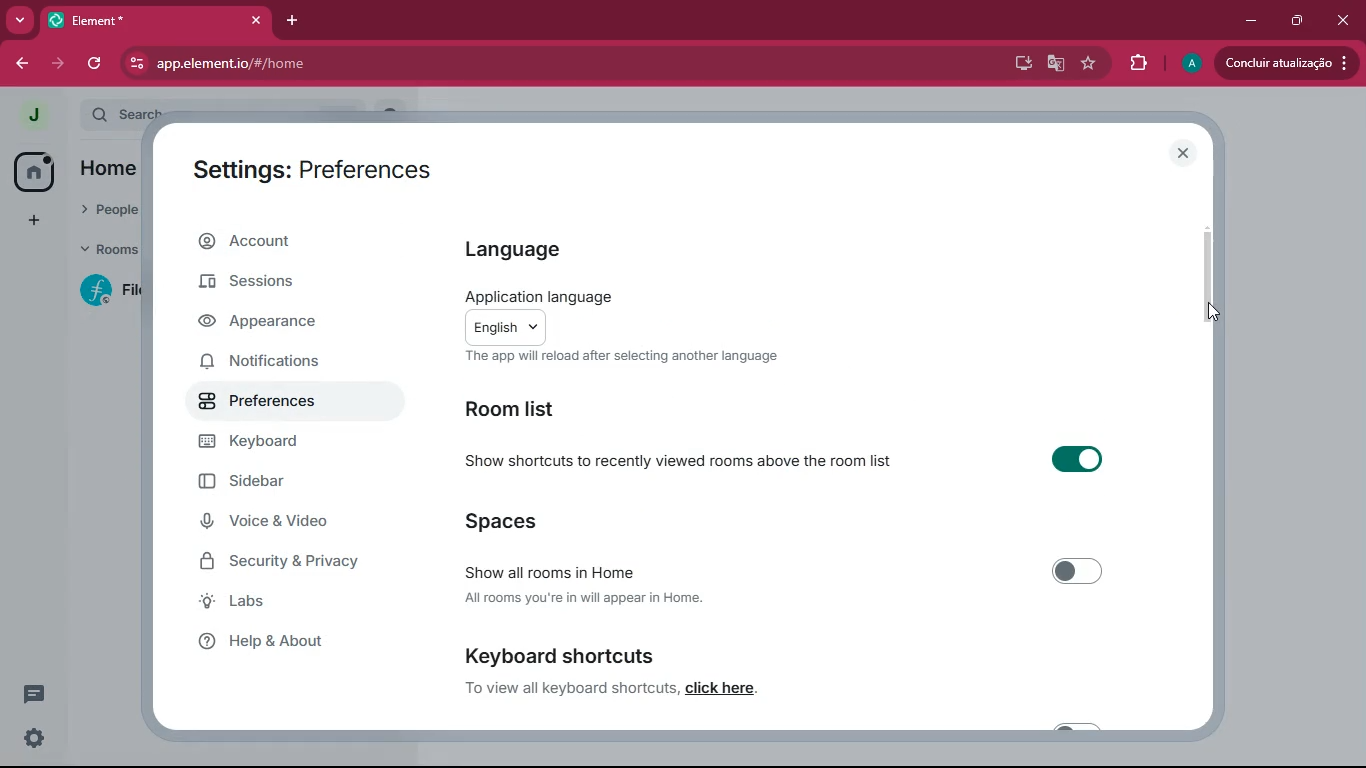  What do you see at coordinates (799, 464) in the screenshot?
I see `Show shortcuts to recently viewed rooms above the room list [ ©)` at bounding box center [799, 464].